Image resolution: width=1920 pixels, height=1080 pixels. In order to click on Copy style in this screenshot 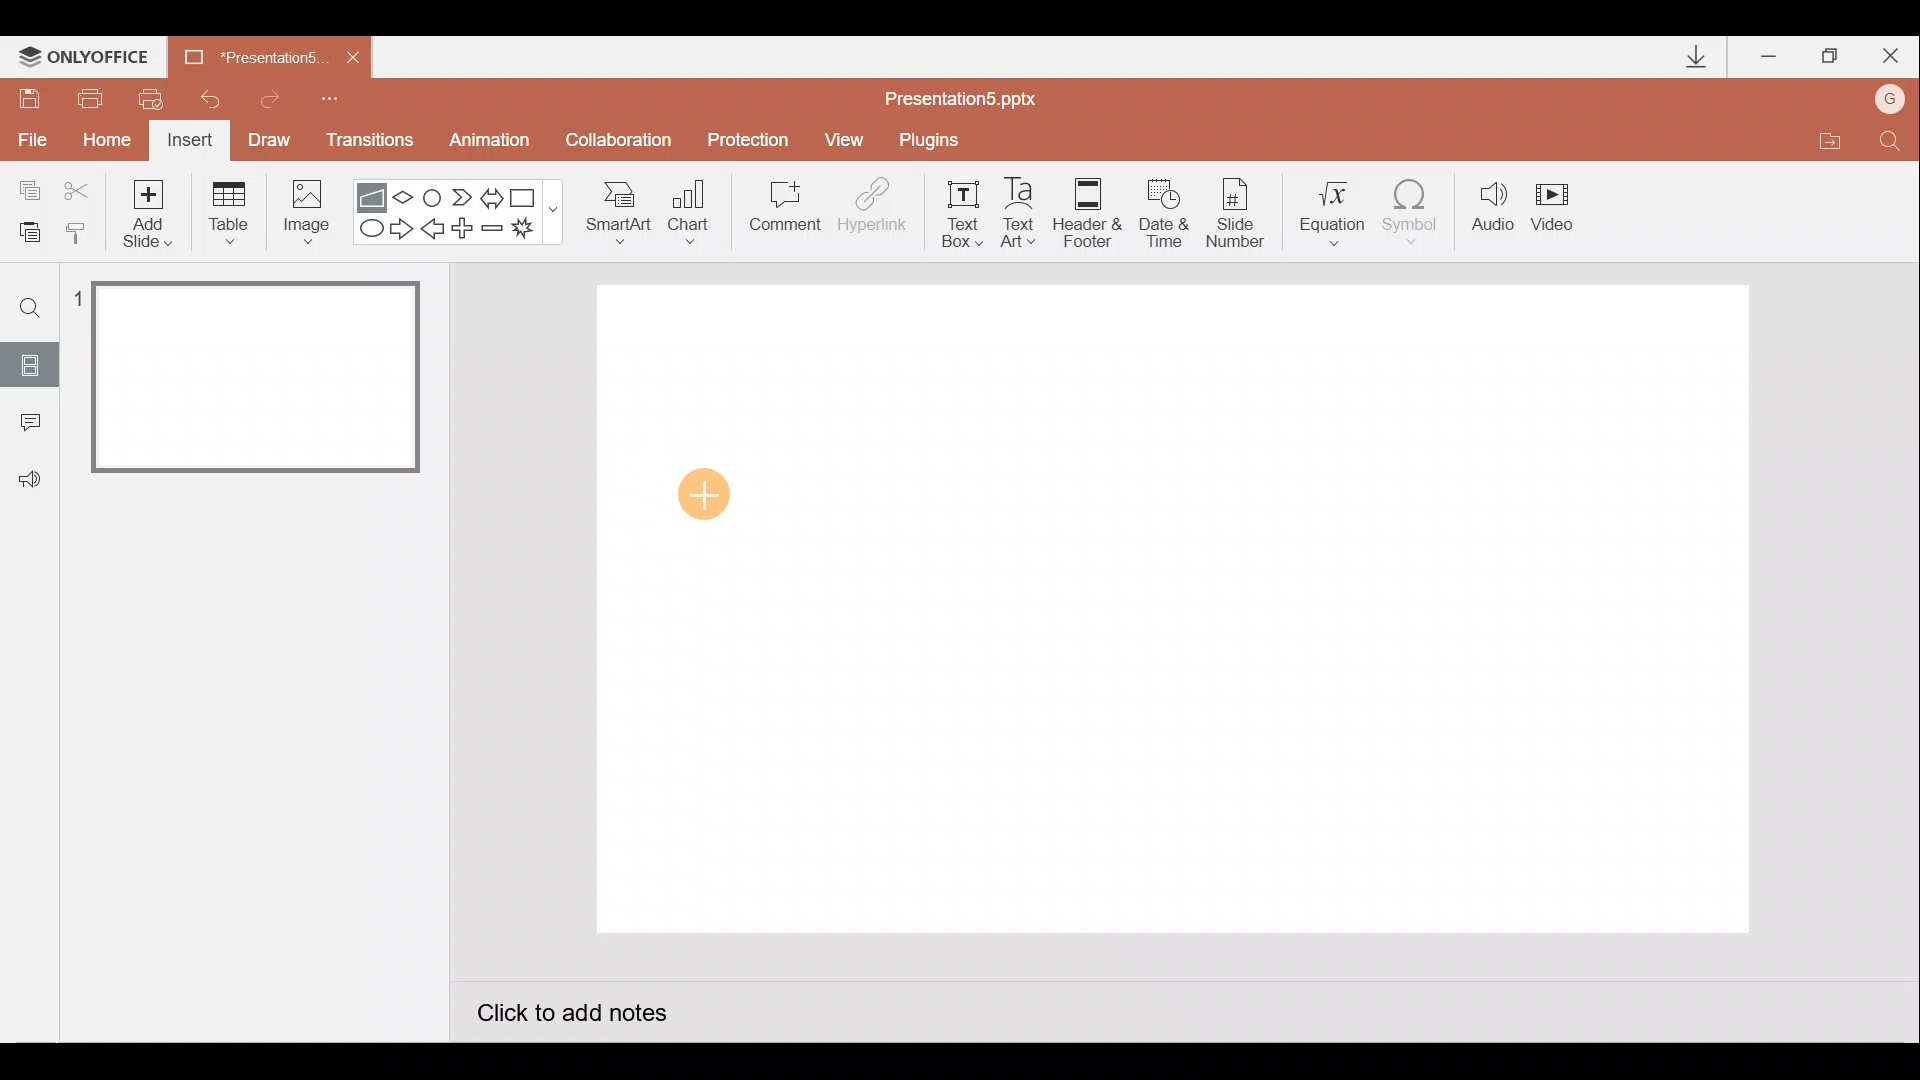, I will do `click(78, 230)`.